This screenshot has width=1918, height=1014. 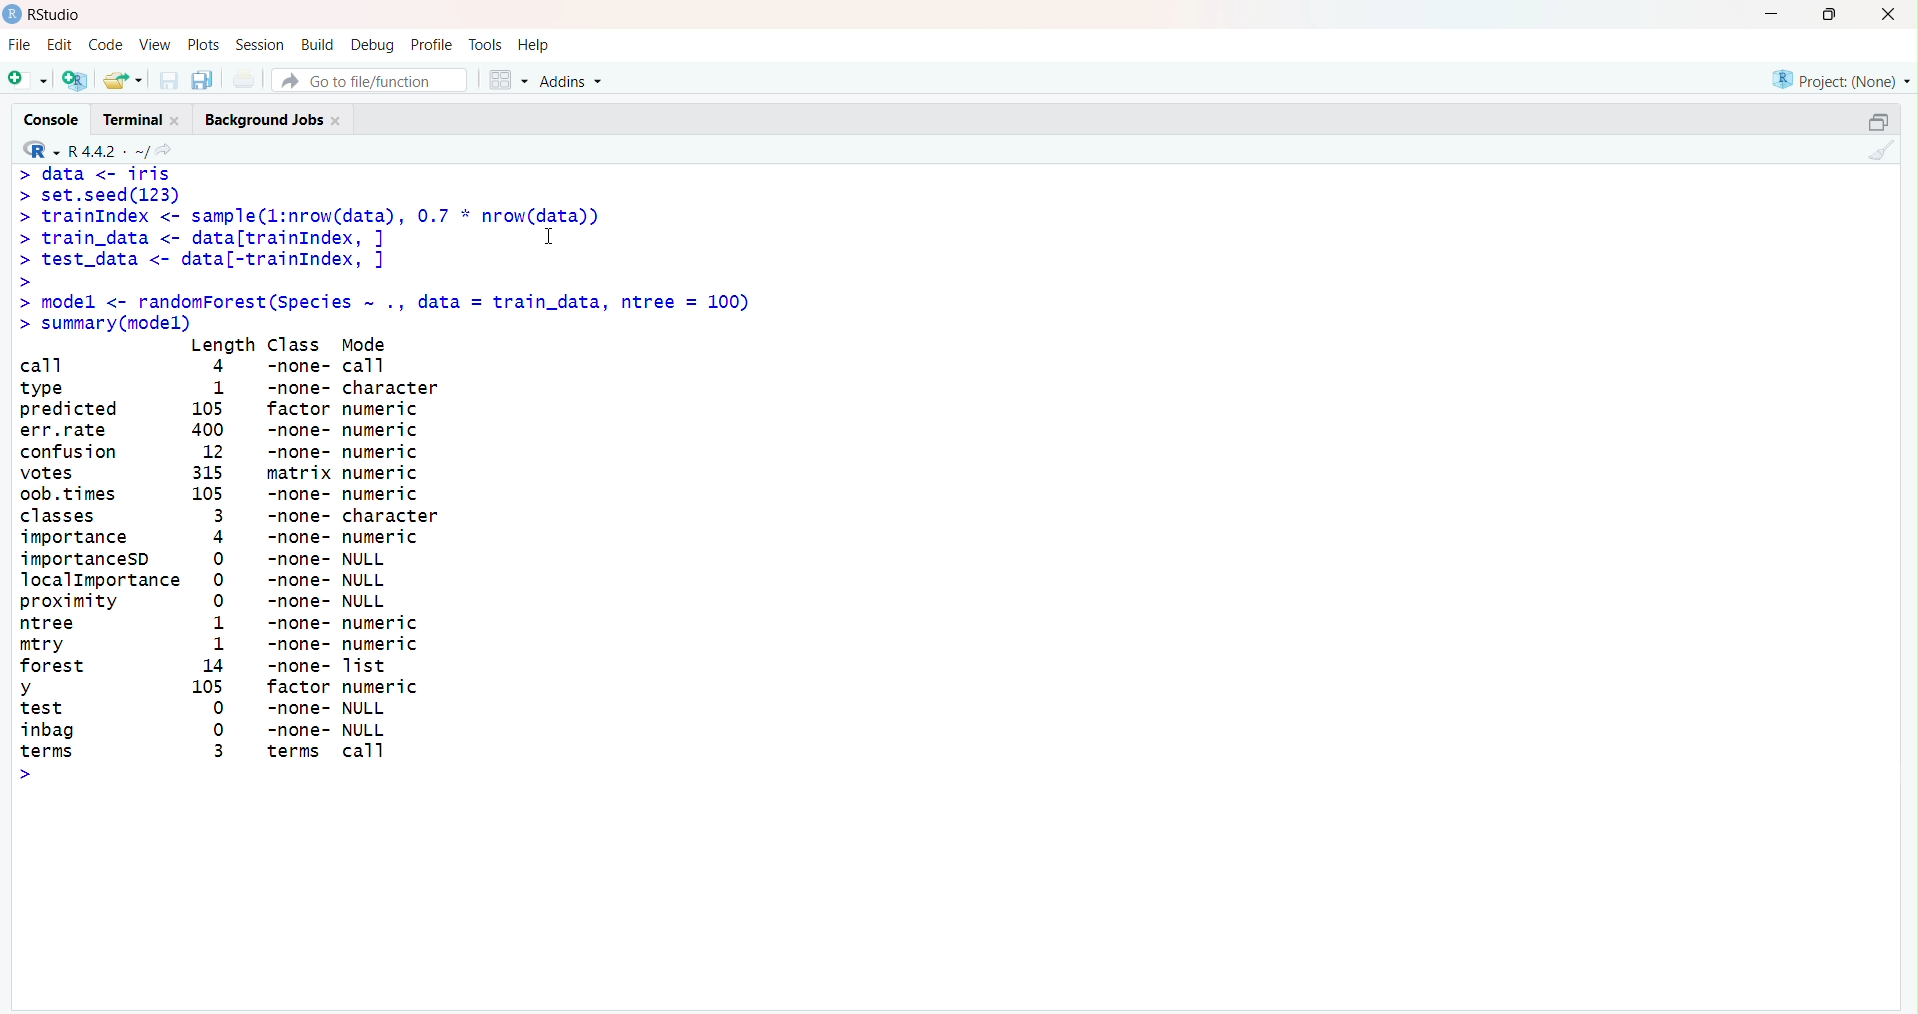 I want to click on Print the current file, so click(x=244, y=81).